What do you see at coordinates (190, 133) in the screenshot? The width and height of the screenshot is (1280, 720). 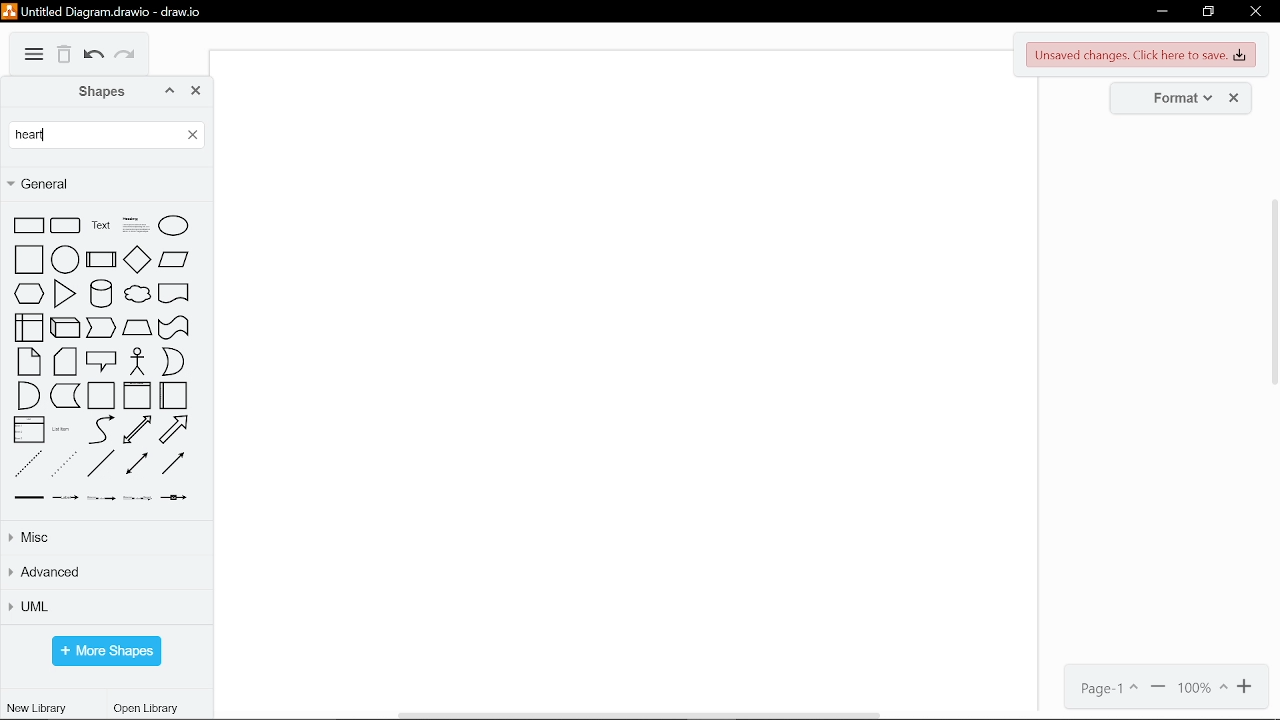 I see `clear` at bounding box center [190, 133].